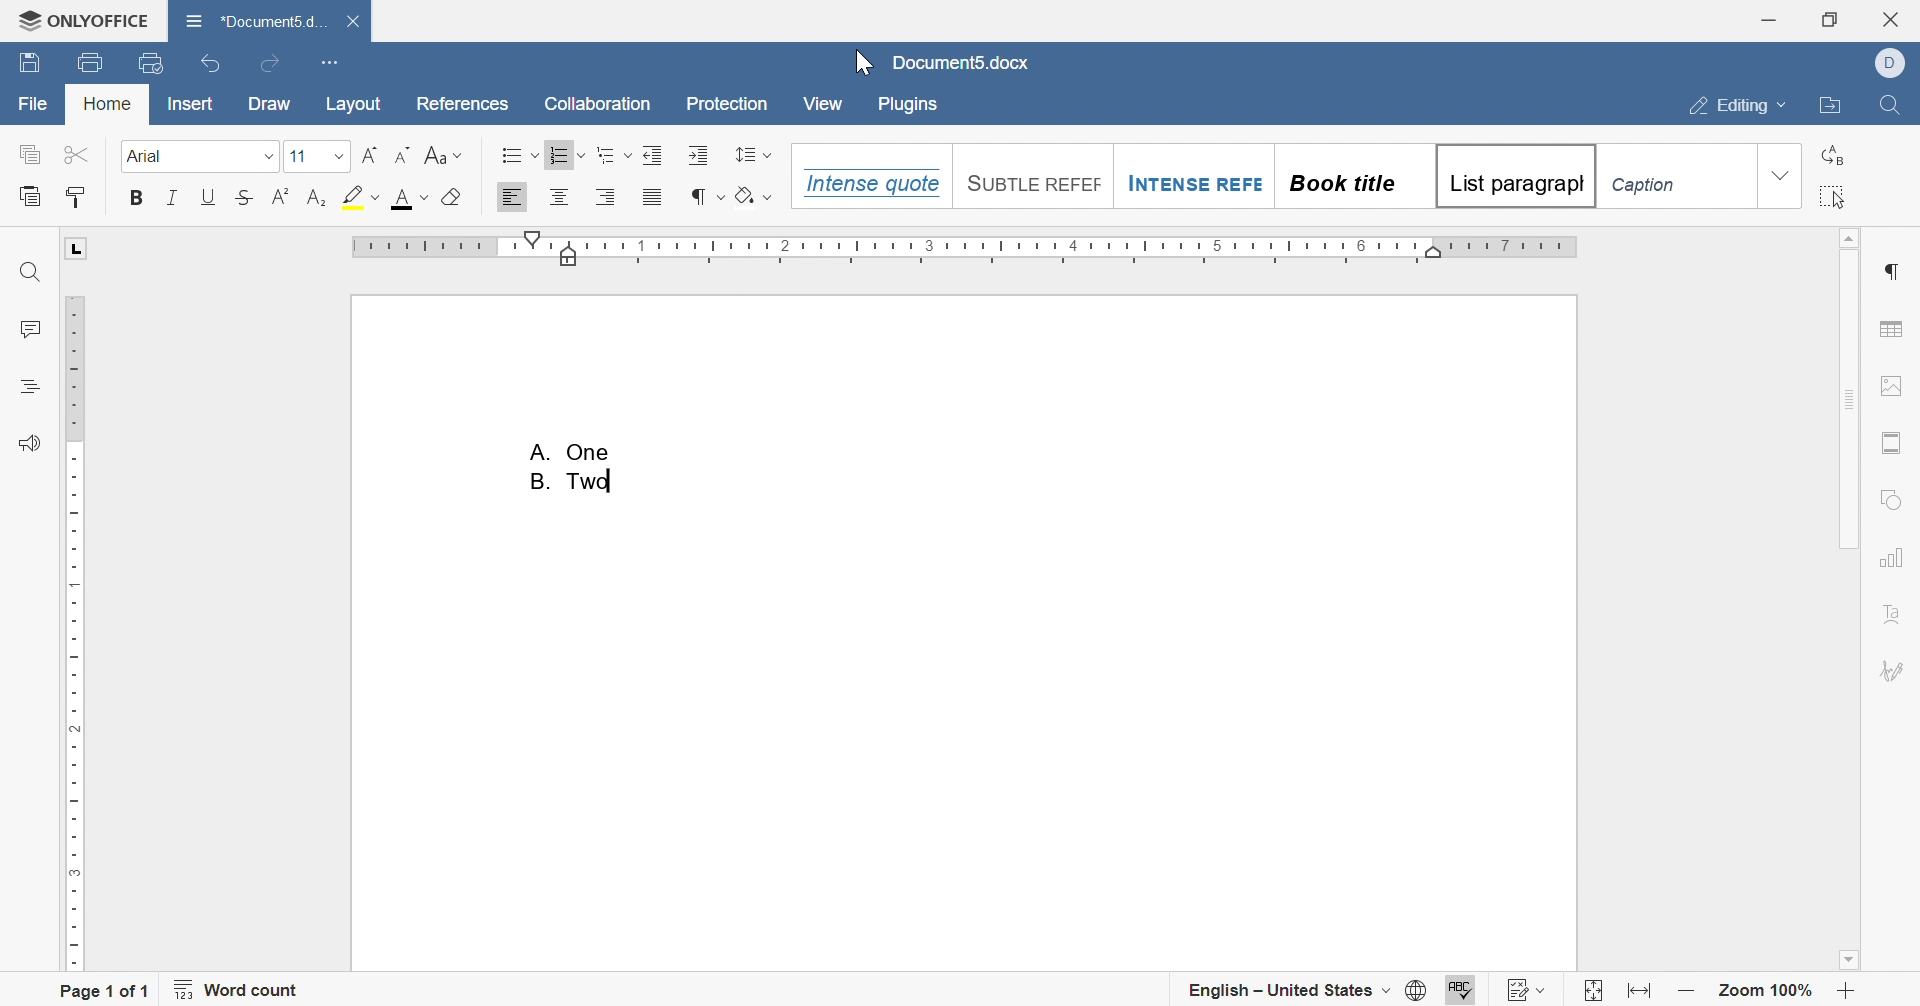  I want to click on Dell, so click(1889, 64).